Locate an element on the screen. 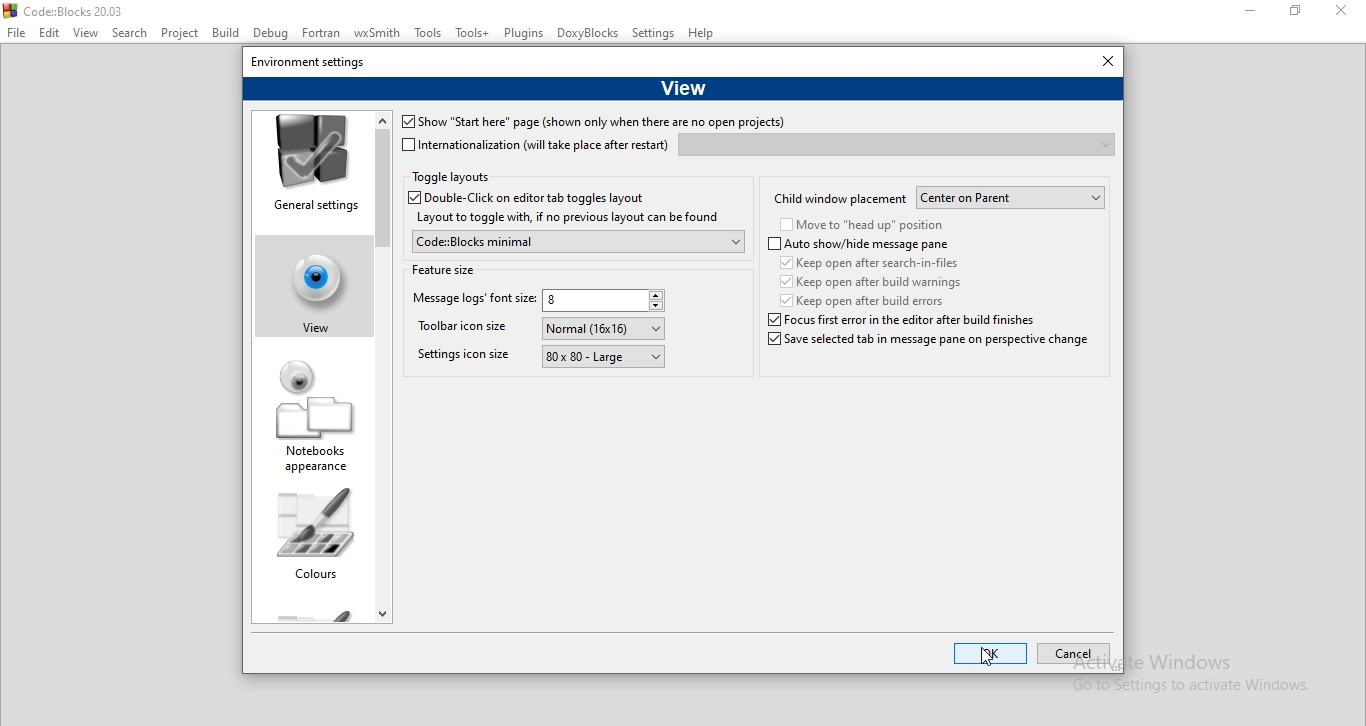 This screenshot has height=726, width=1366. colours is located at coordinates (314, 540).